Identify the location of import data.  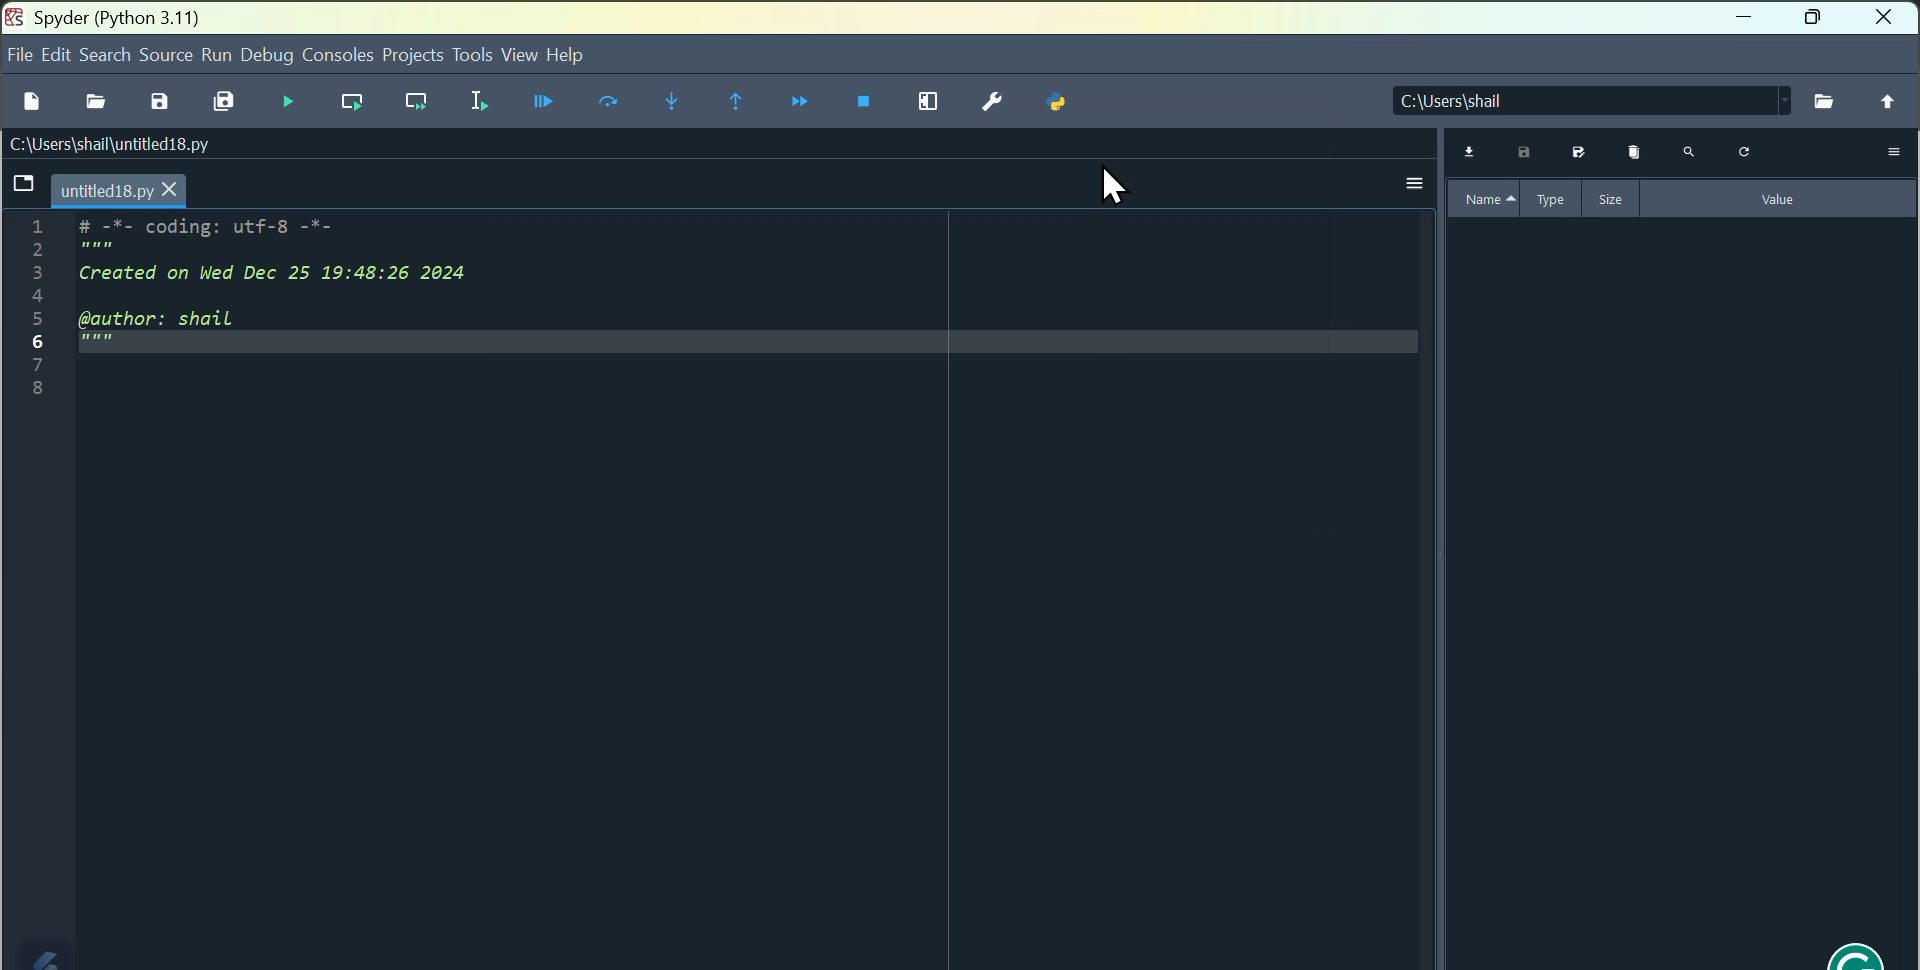
(1469, 150).